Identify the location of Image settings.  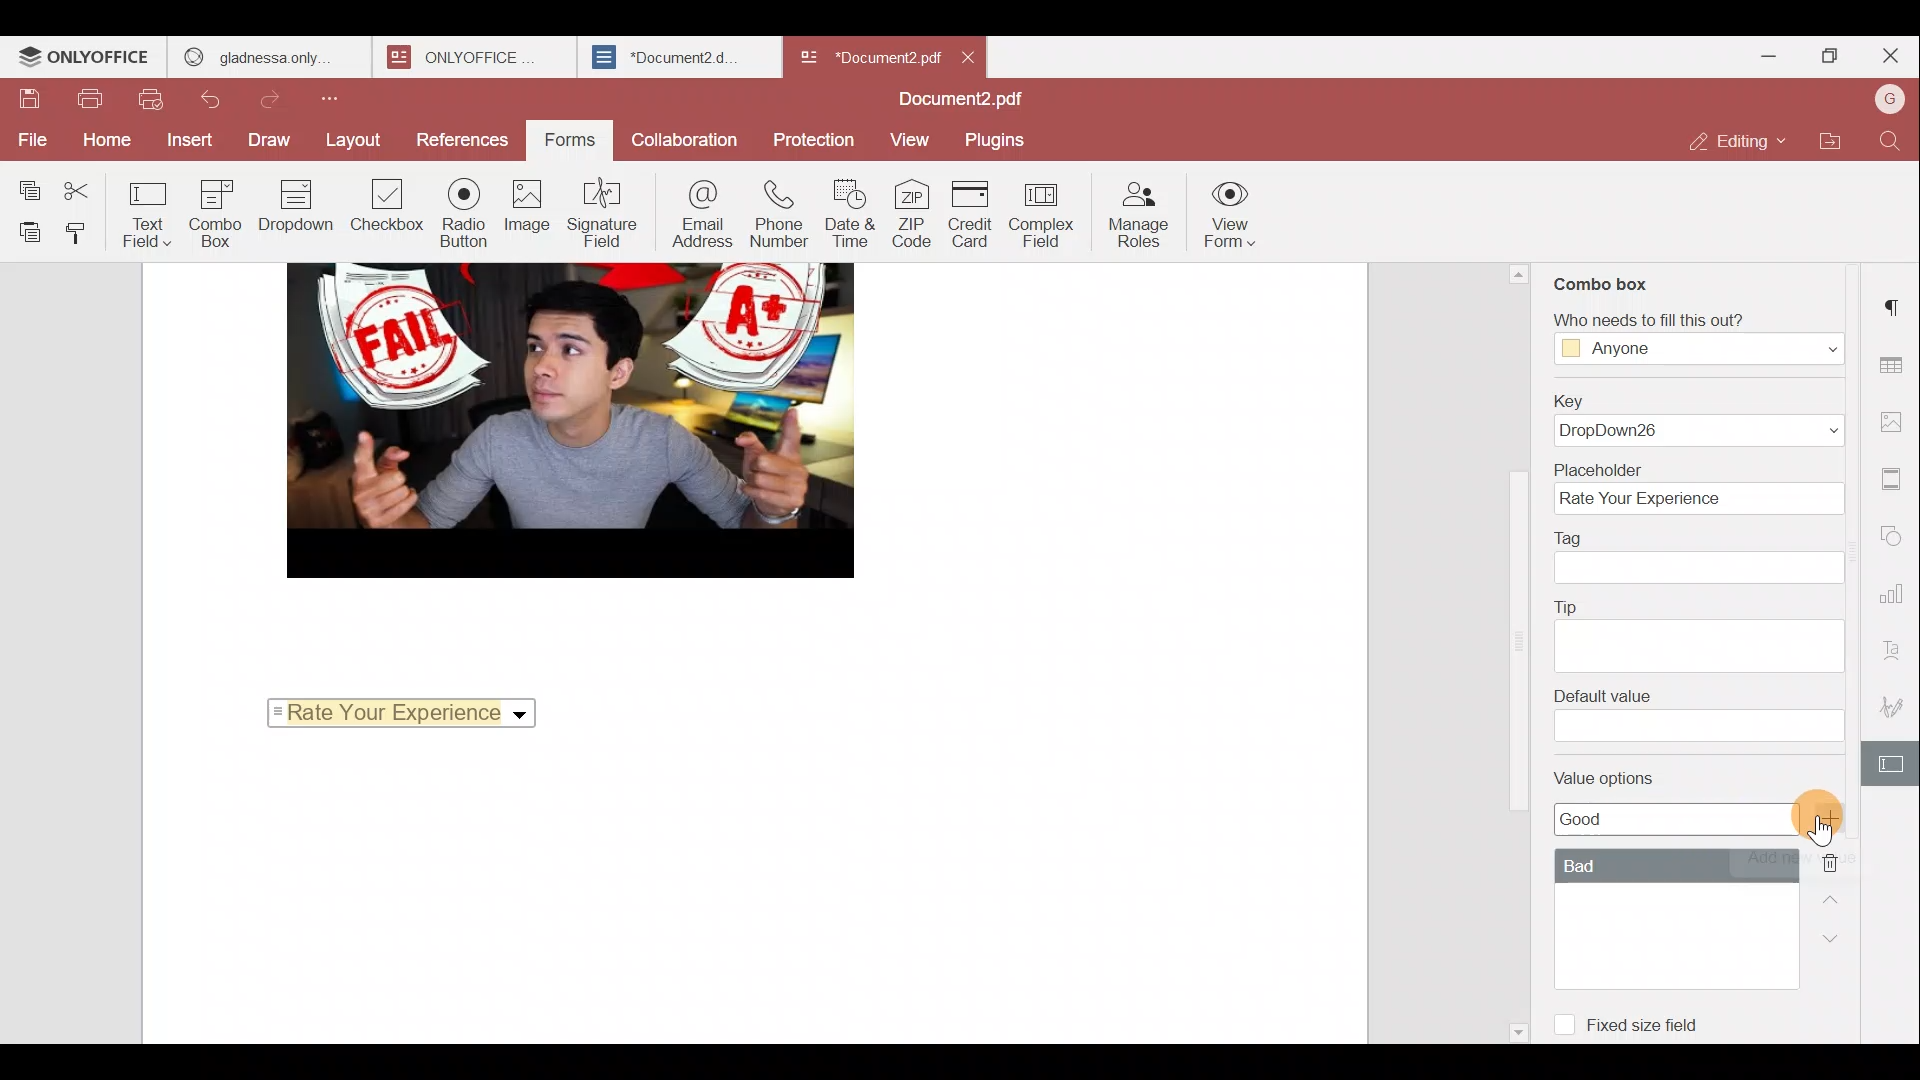
(1895, 423).